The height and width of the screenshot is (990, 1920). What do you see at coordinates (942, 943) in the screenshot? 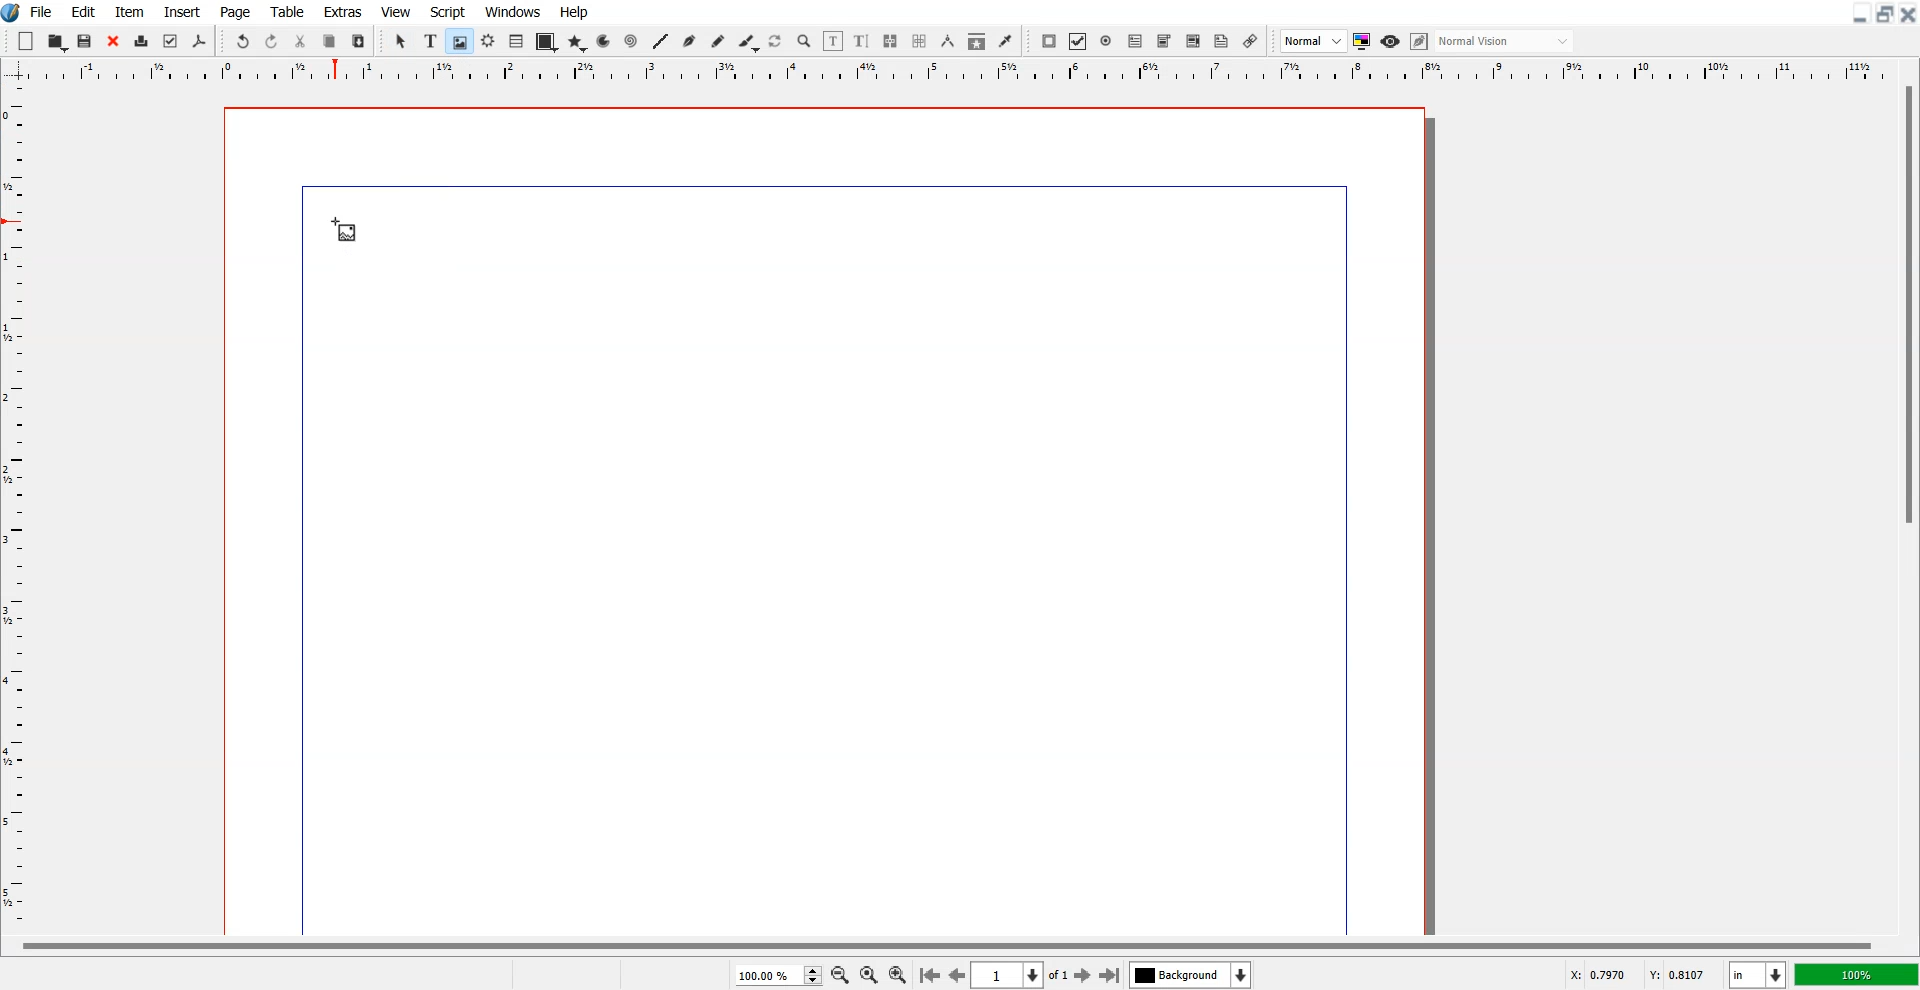
I see `Horizontal scroll bar` at bounding box center [942, 943].